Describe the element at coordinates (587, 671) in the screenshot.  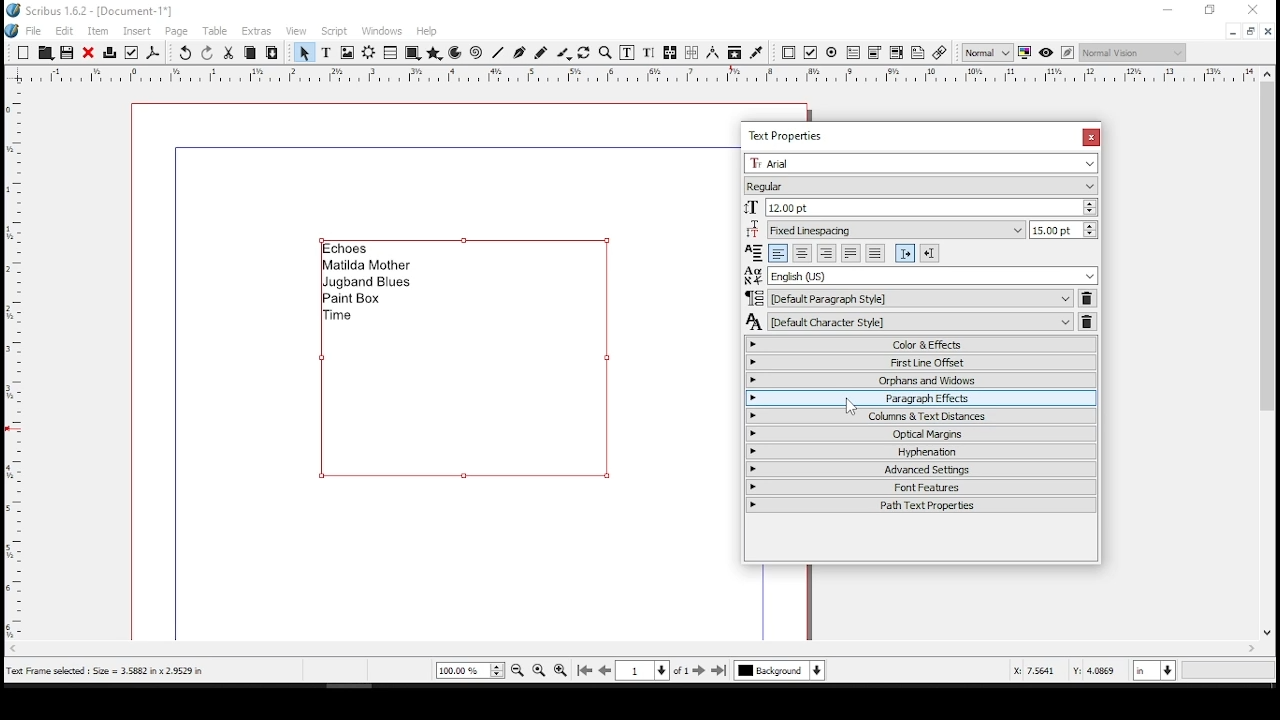
I see `first page` at that location.